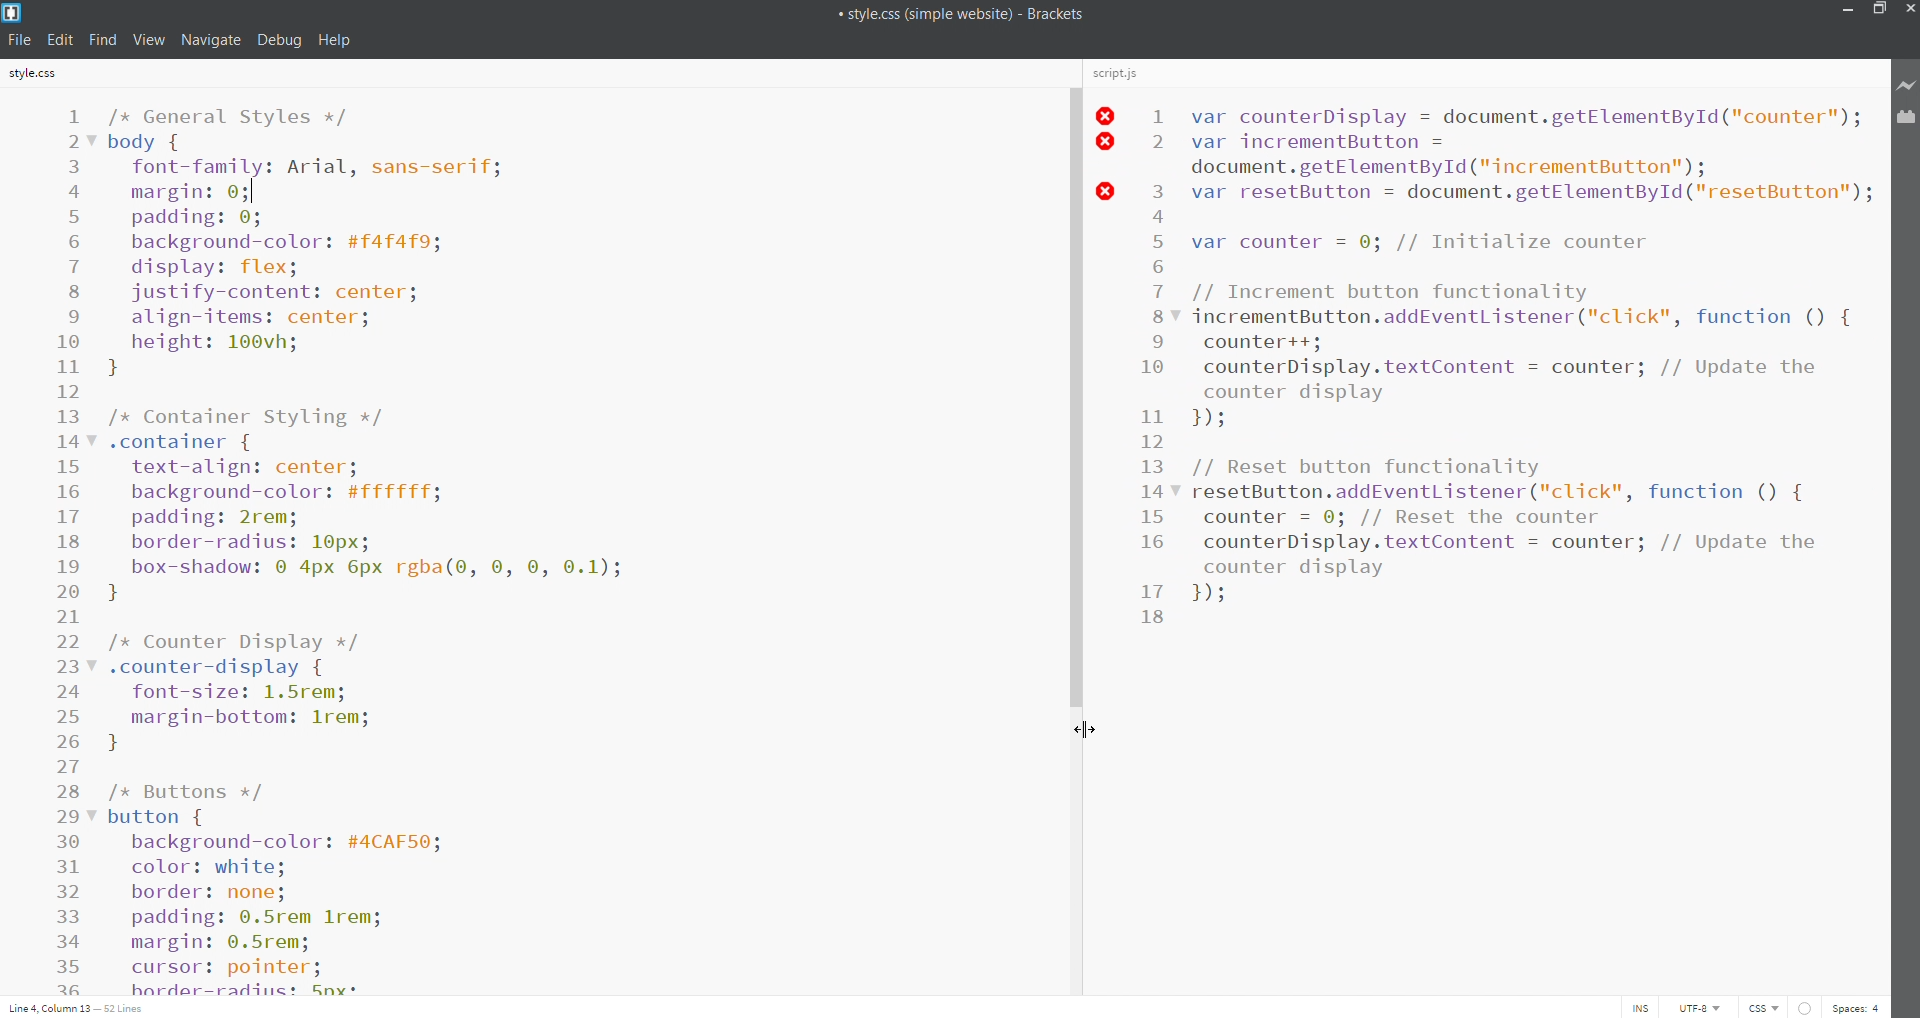 Image resolution: width=1920 pixels, height=1018 pixels. I want to click on line number, so click(71, 546).